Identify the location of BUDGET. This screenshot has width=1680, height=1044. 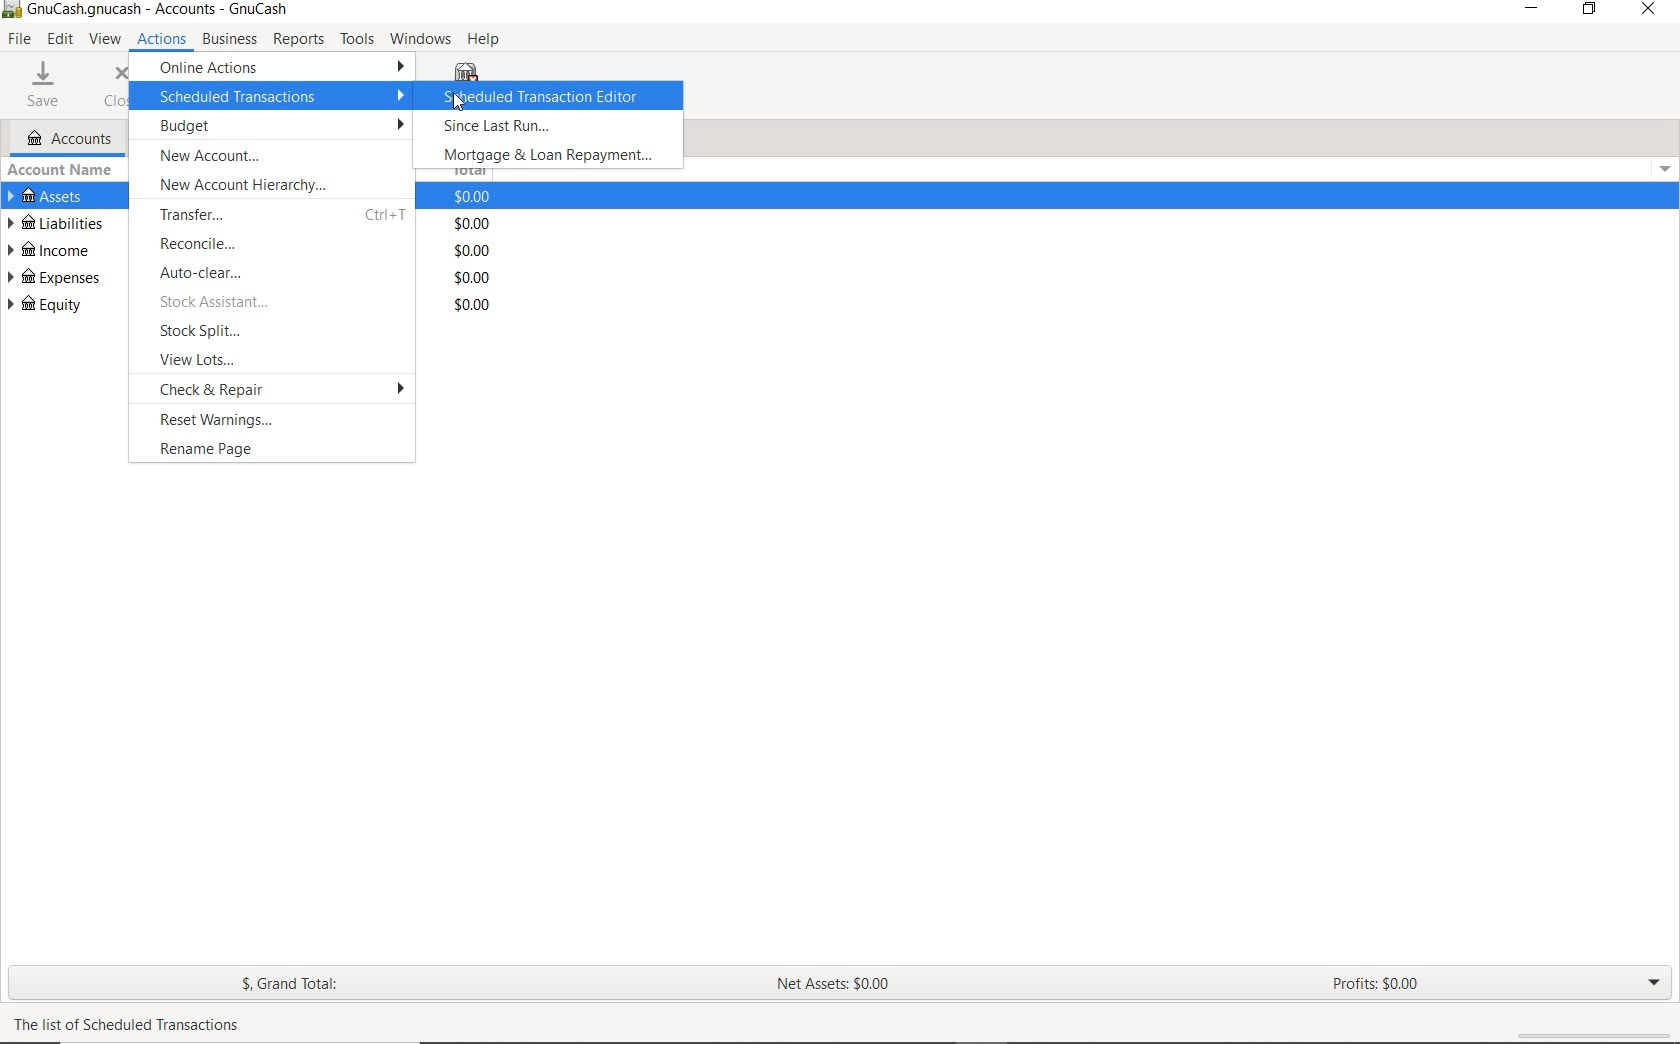
(275, 126).